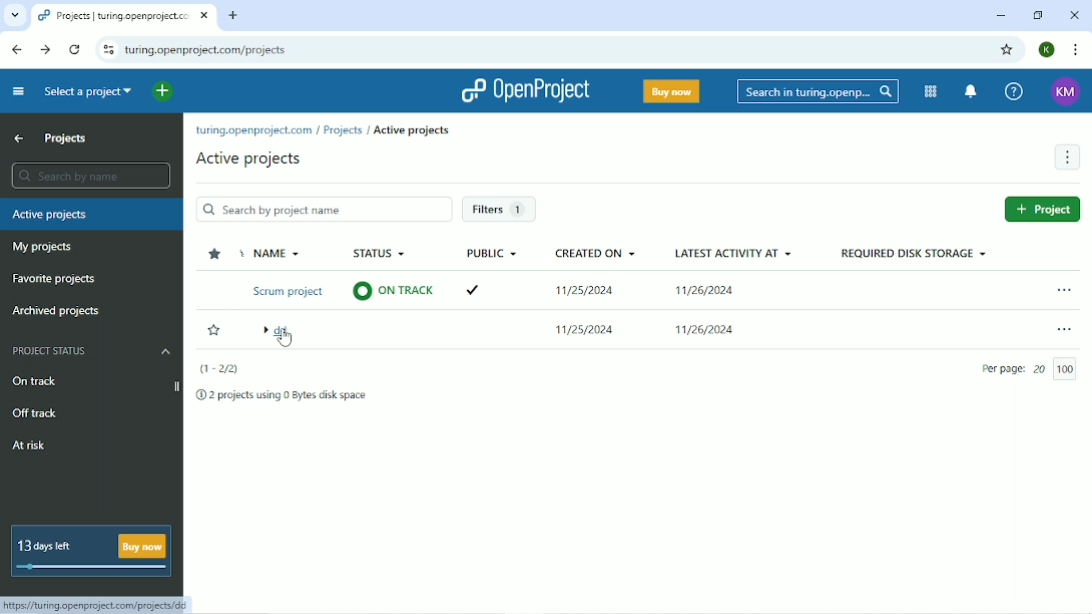 The height and width of the screenshot is (614, 1092). What do you see at coordinates (284, 397) in the screenshot?
I see `2 projects using 0 Bytes disk space` at bounding box center [284, 397].